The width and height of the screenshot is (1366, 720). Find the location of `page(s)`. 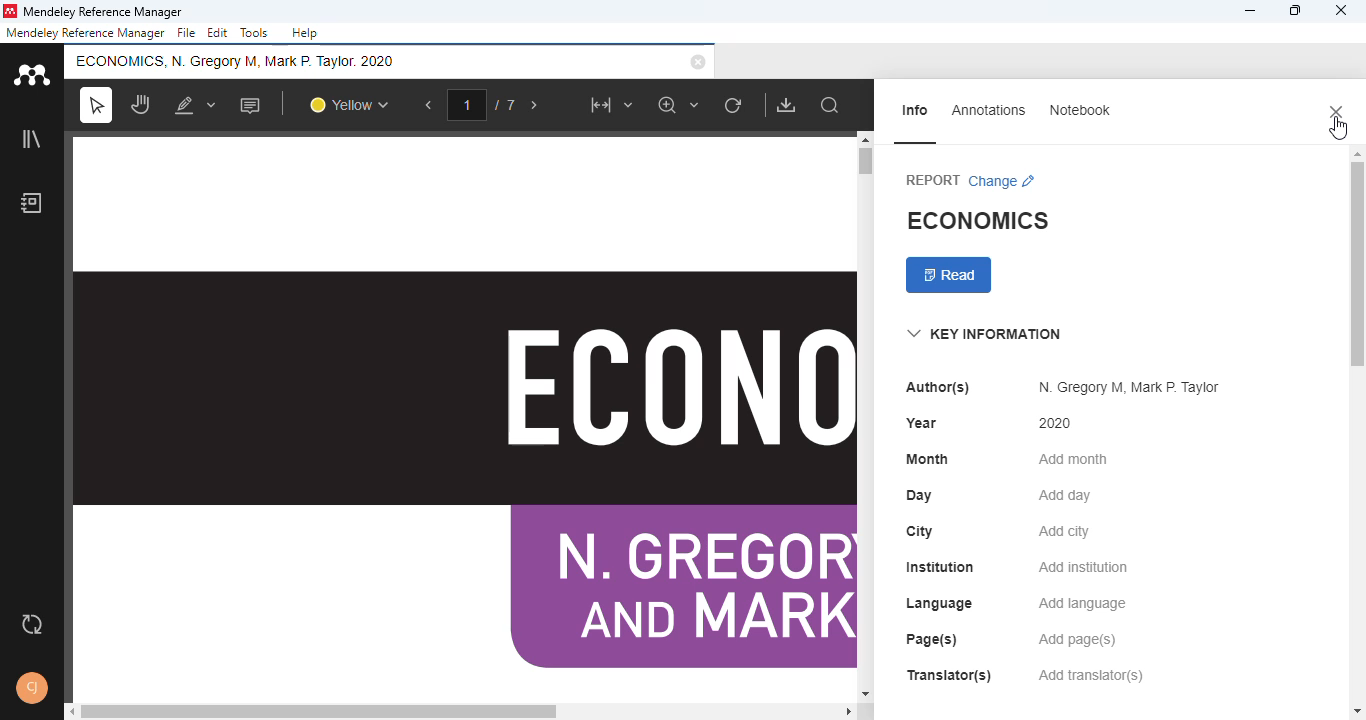

page(s) is located at coordinates (931, 640).